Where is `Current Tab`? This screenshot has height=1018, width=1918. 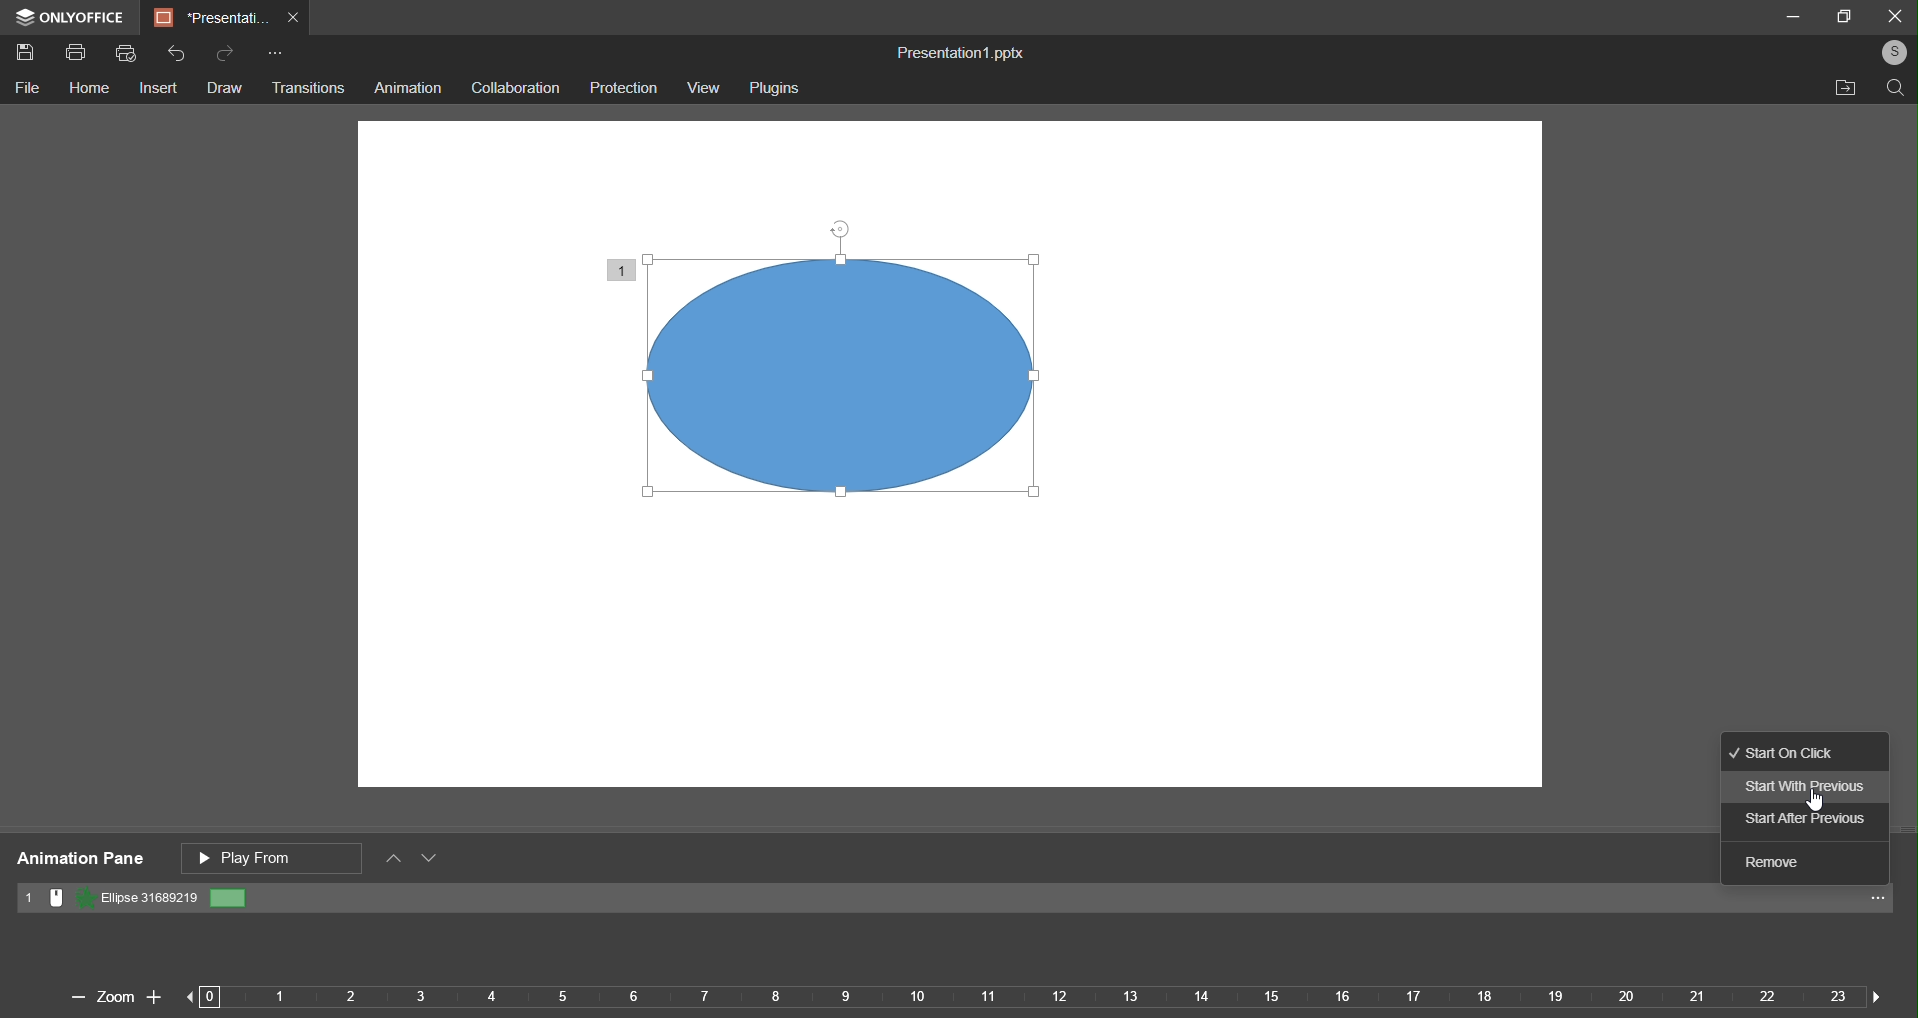 Current Tab is located at coordinates (211, 18).